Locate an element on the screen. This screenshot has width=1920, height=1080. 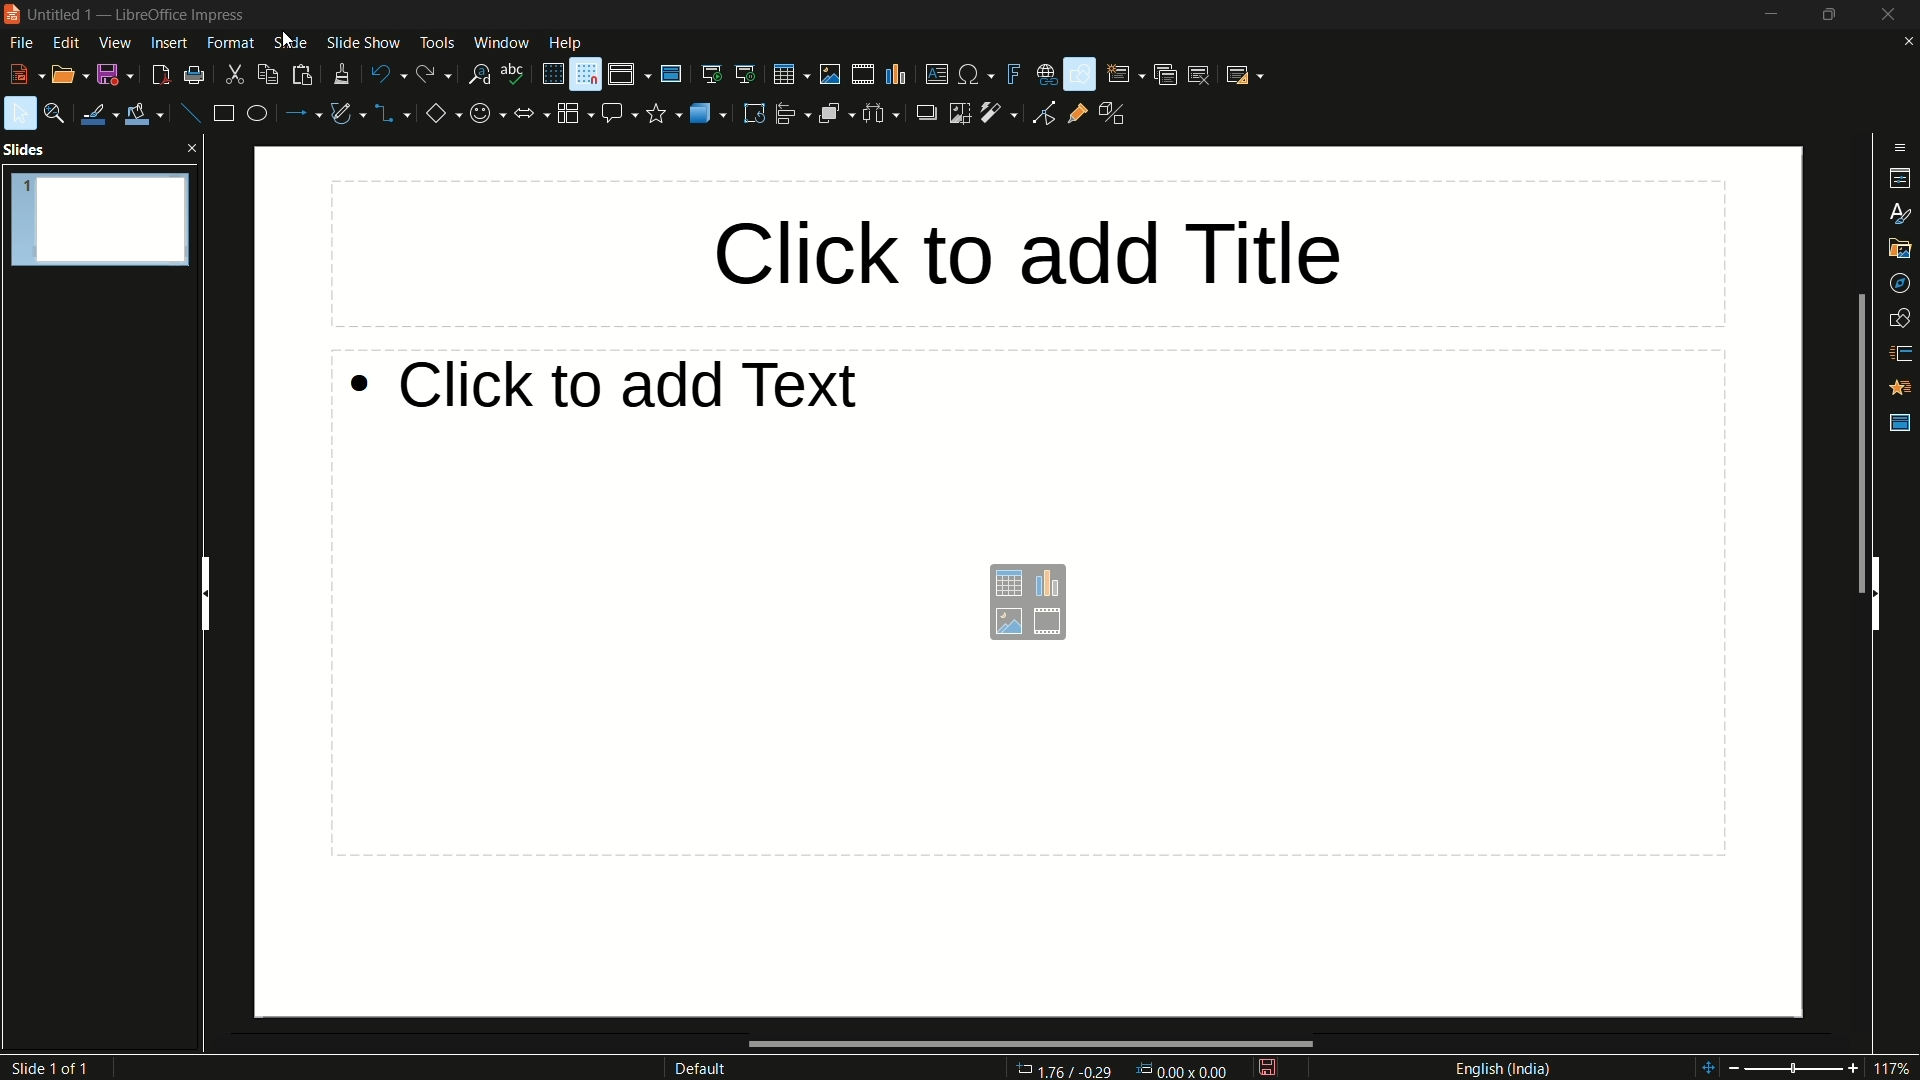
snap to grid is located at coordinates (586, 75).